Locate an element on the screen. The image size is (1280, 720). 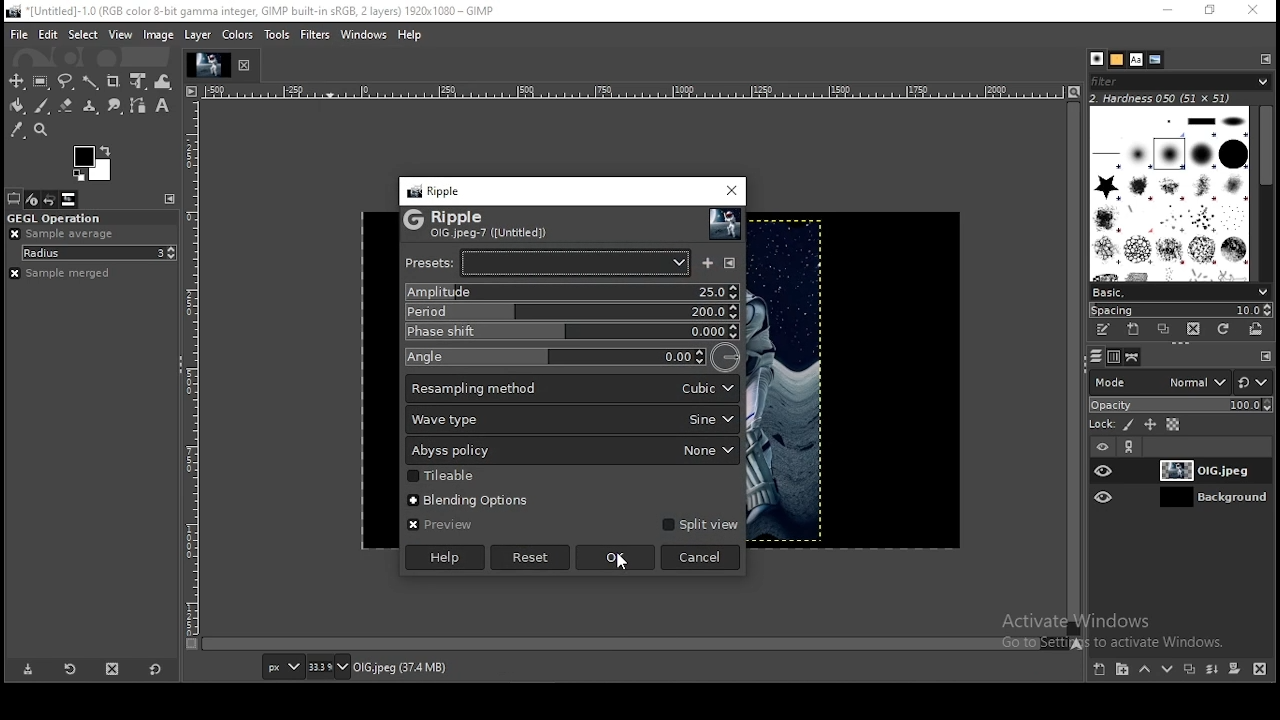
blending options is located at coordinates (462, 501).